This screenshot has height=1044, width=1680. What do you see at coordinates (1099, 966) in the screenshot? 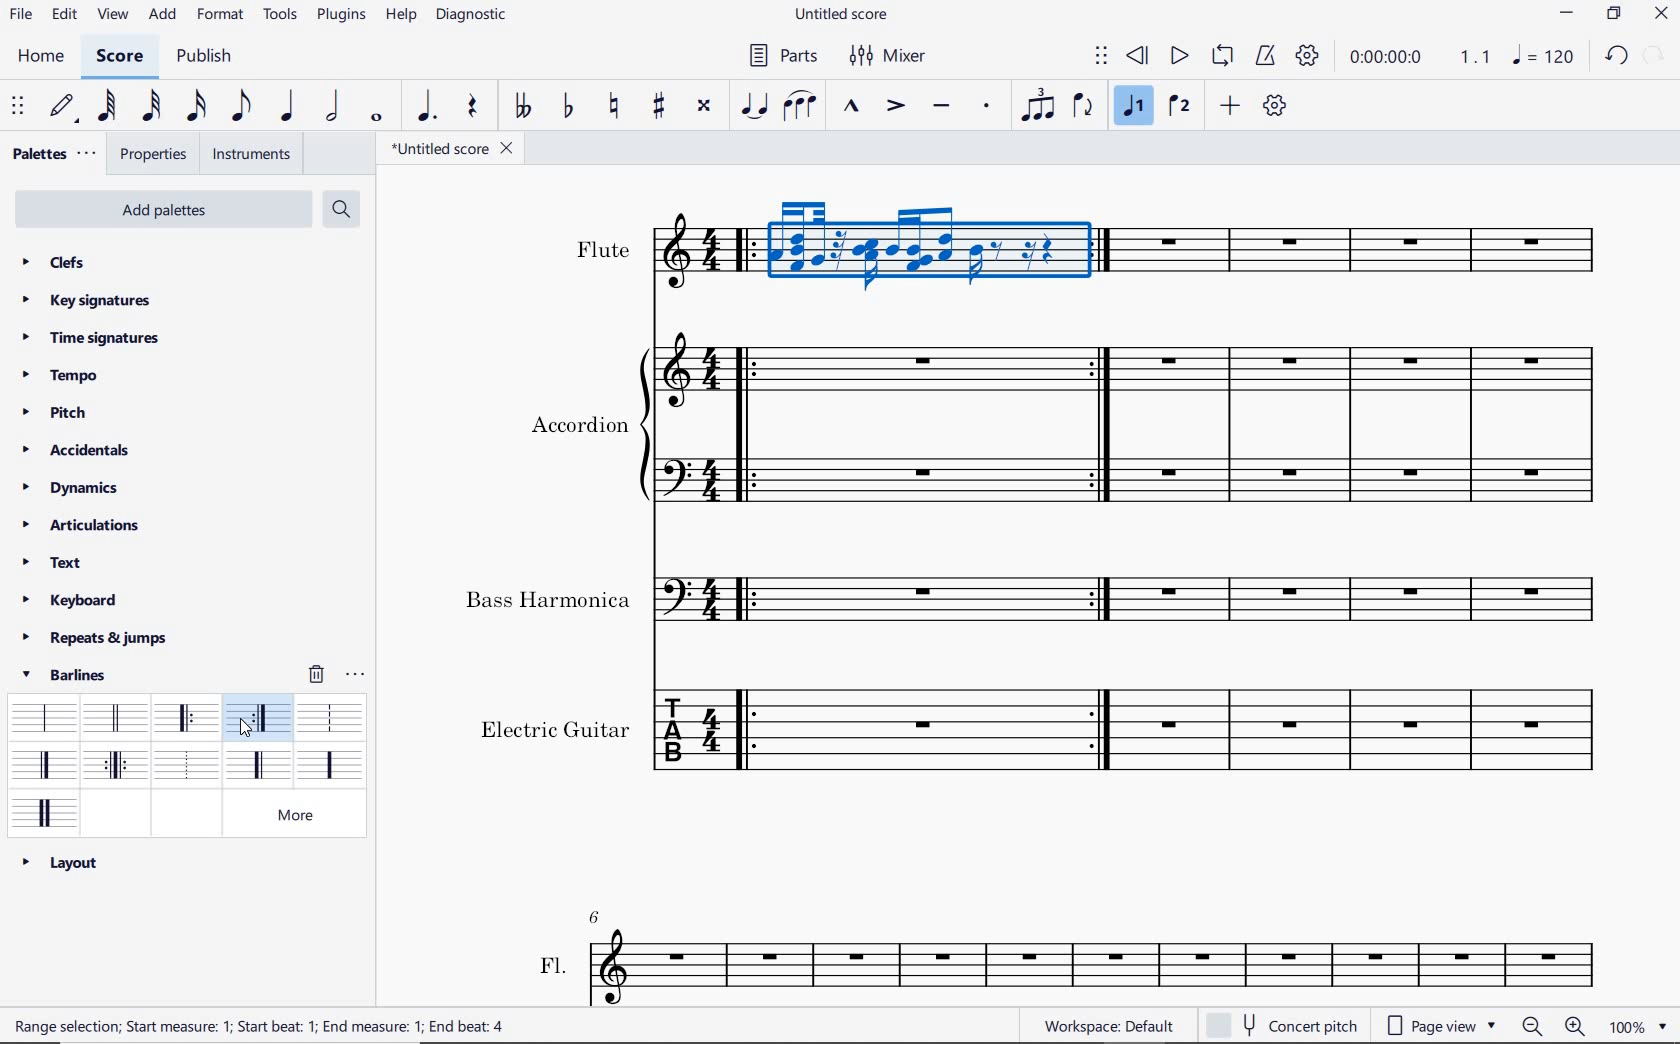
I see `FL` at bounding box center [1099, 966].